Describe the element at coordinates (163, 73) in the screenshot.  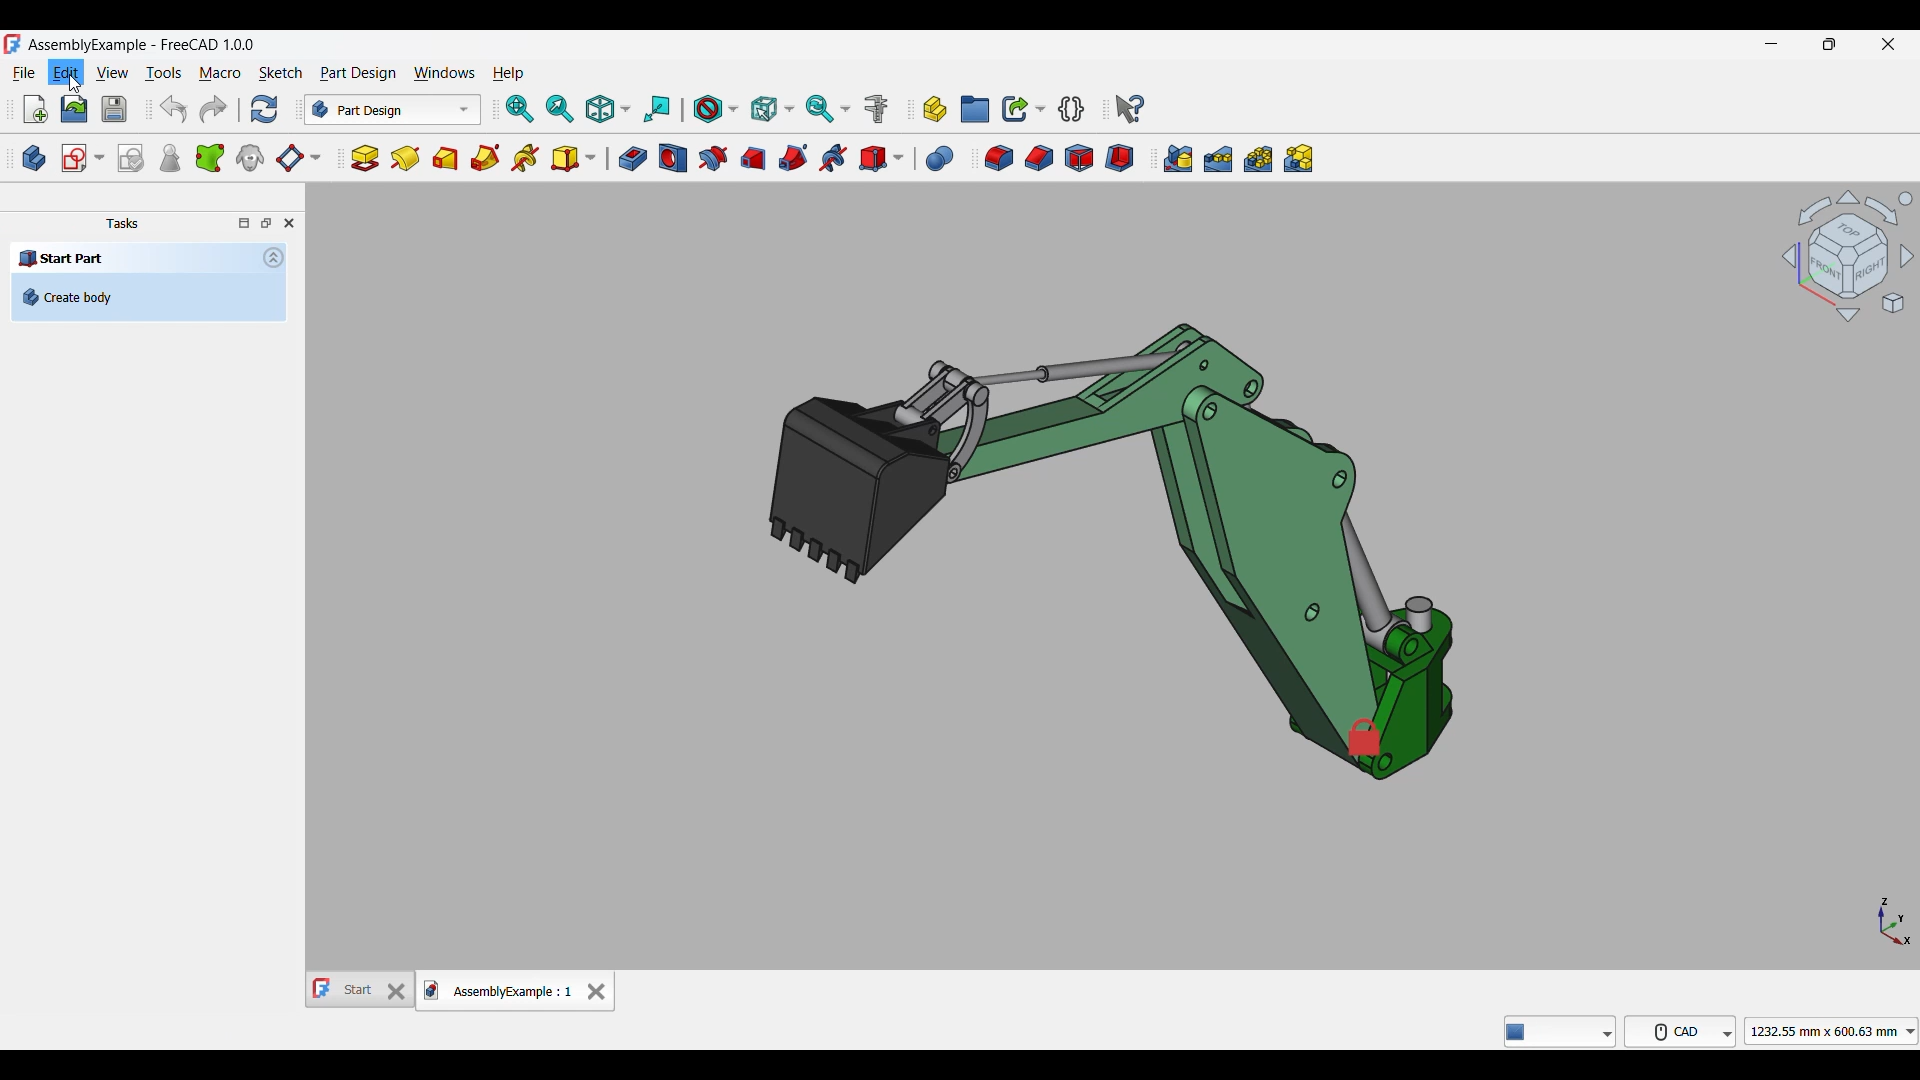
I see `Tools menu` at that location.